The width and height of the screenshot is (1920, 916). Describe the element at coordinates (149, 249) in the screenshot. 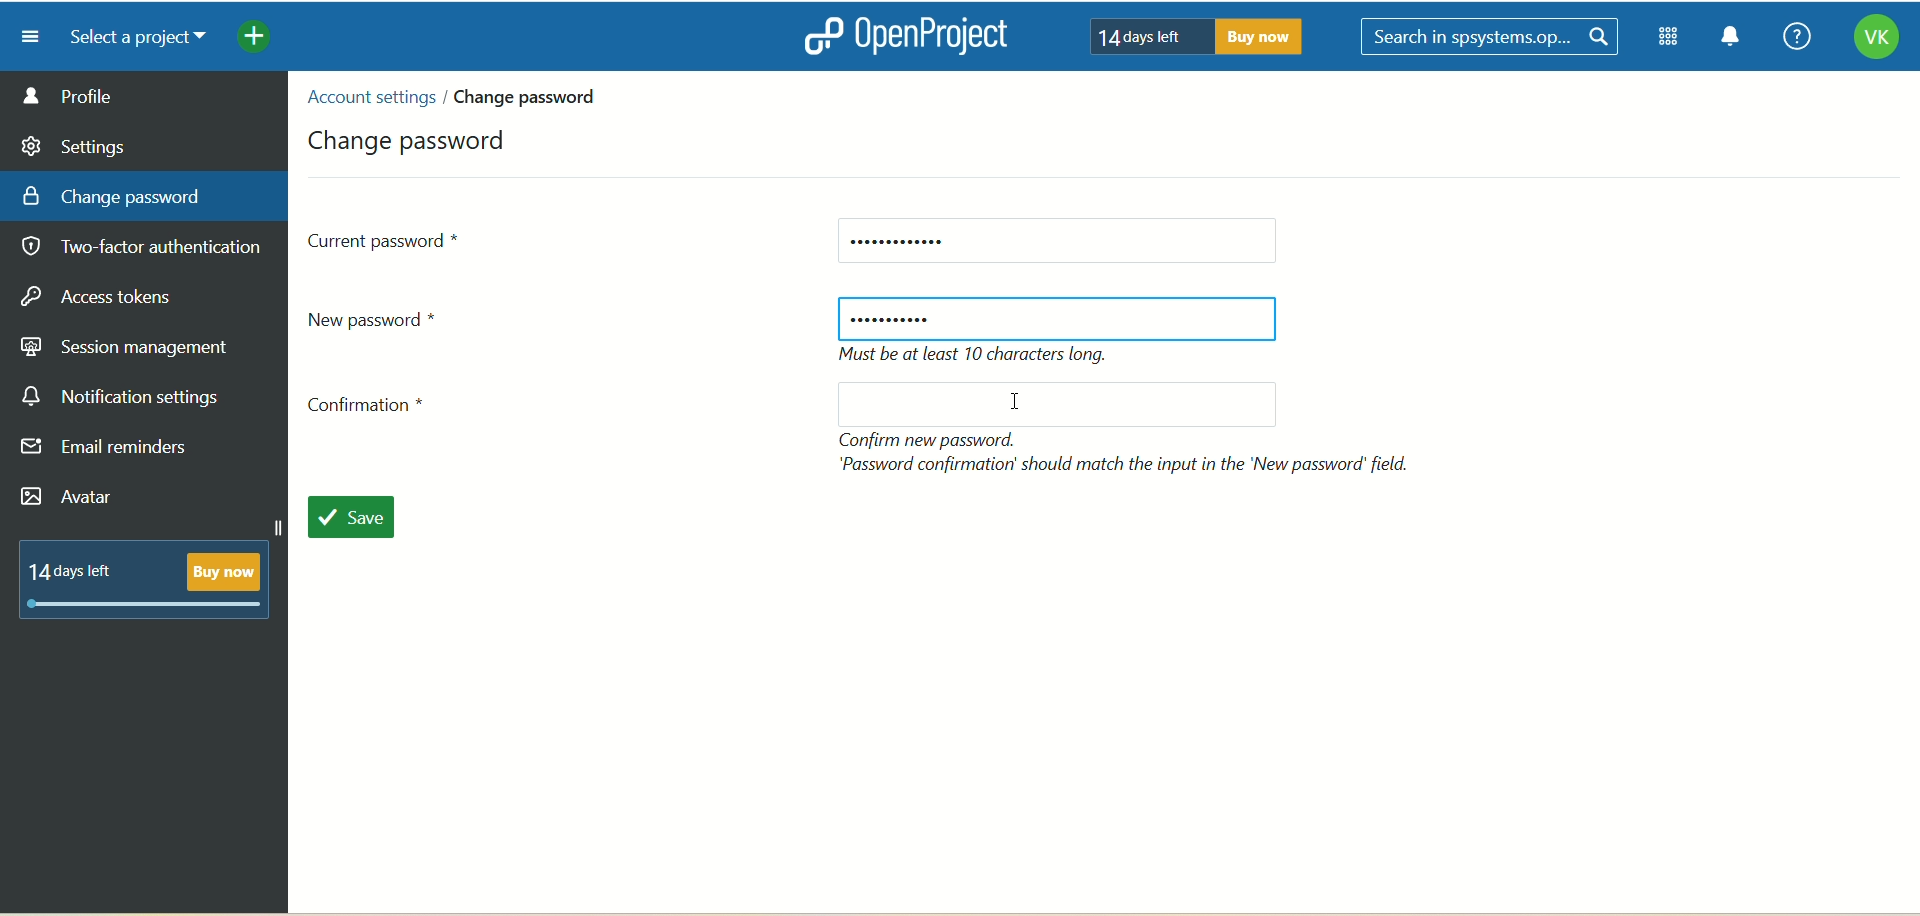

I see `two factor authentication` at that location.